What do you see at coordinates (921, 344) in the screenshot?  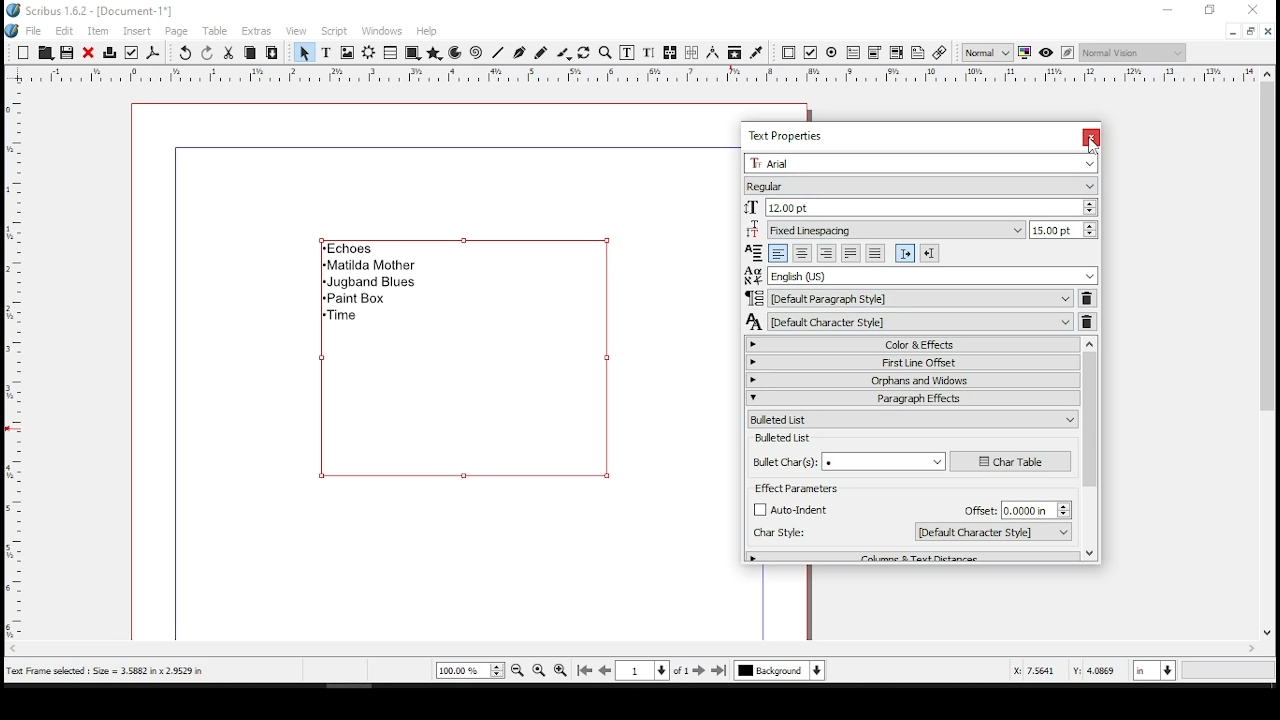 I see `color and effects` at bounding box center [921, 344].